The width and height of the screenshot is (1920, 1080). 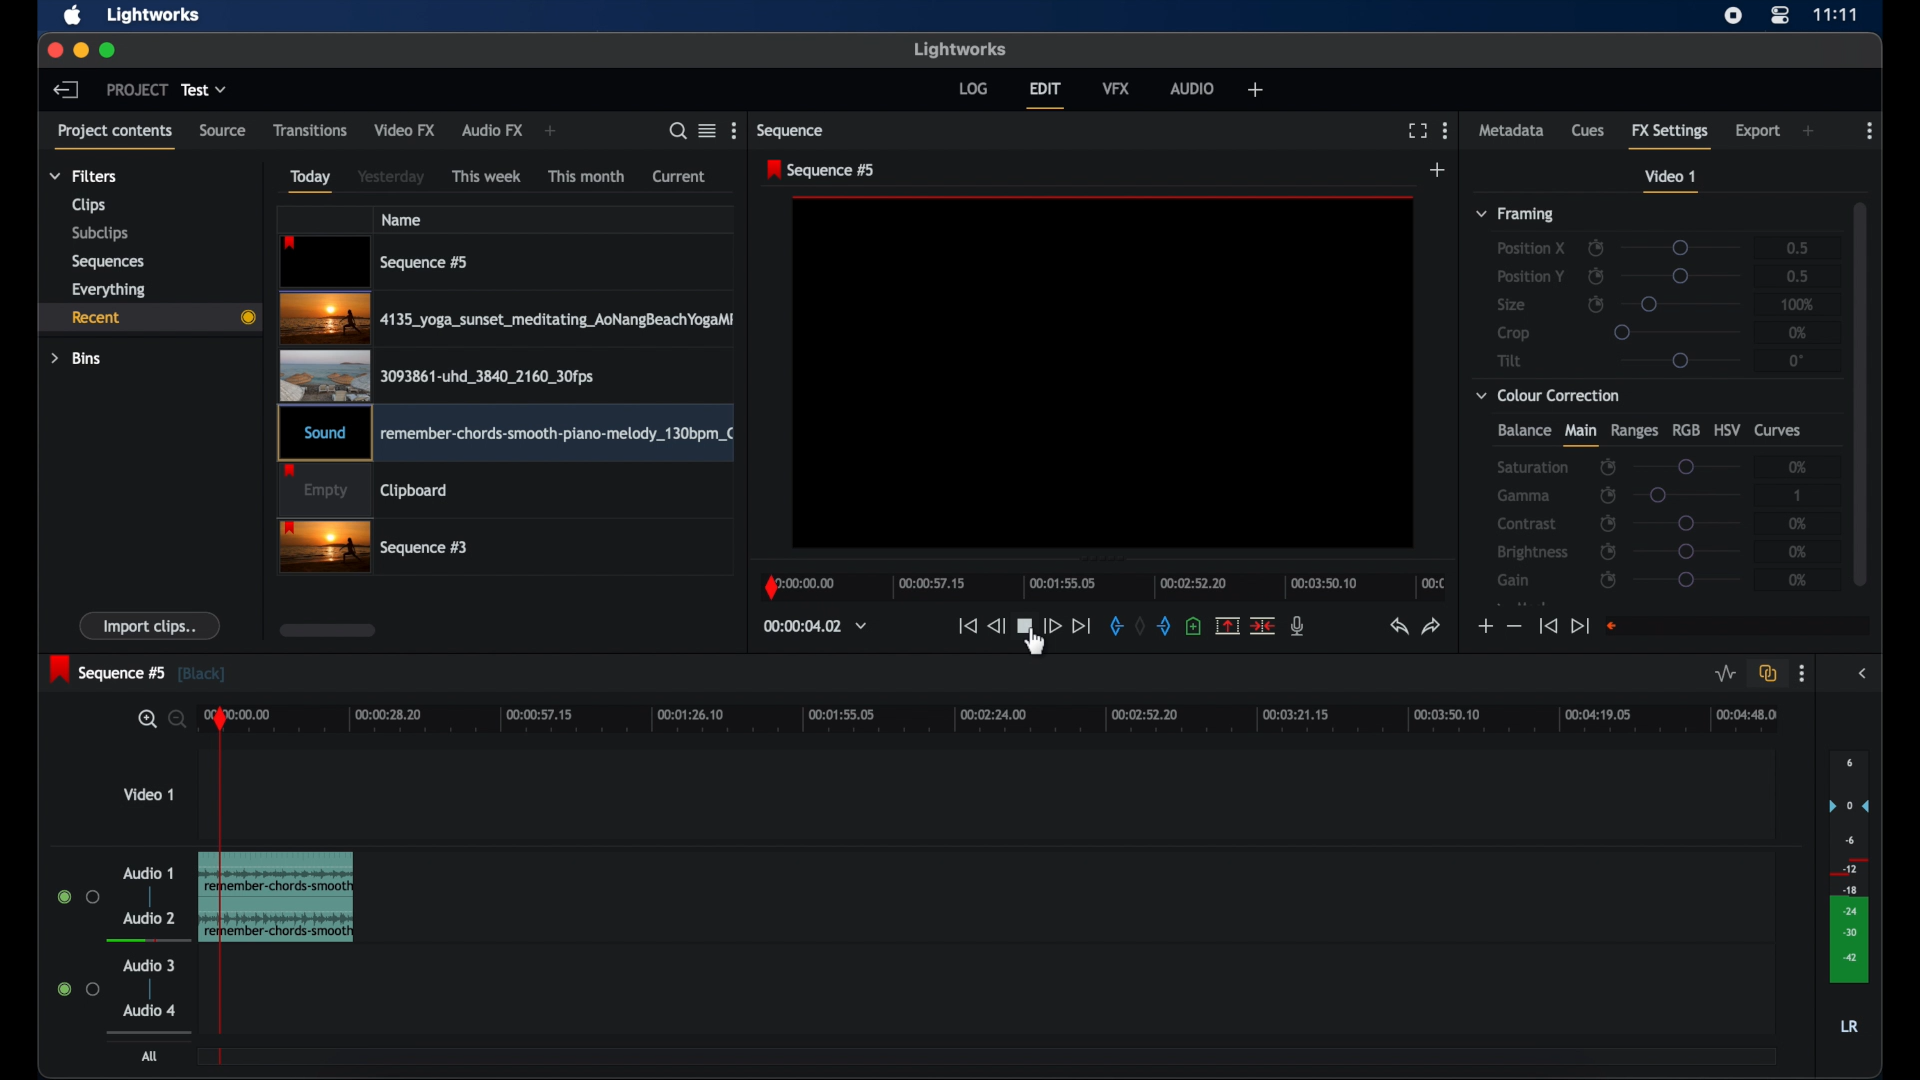 What do you see at coordinates (1255, 89) in the screenshot?
I see `add` at bounding box center [1255, 89].